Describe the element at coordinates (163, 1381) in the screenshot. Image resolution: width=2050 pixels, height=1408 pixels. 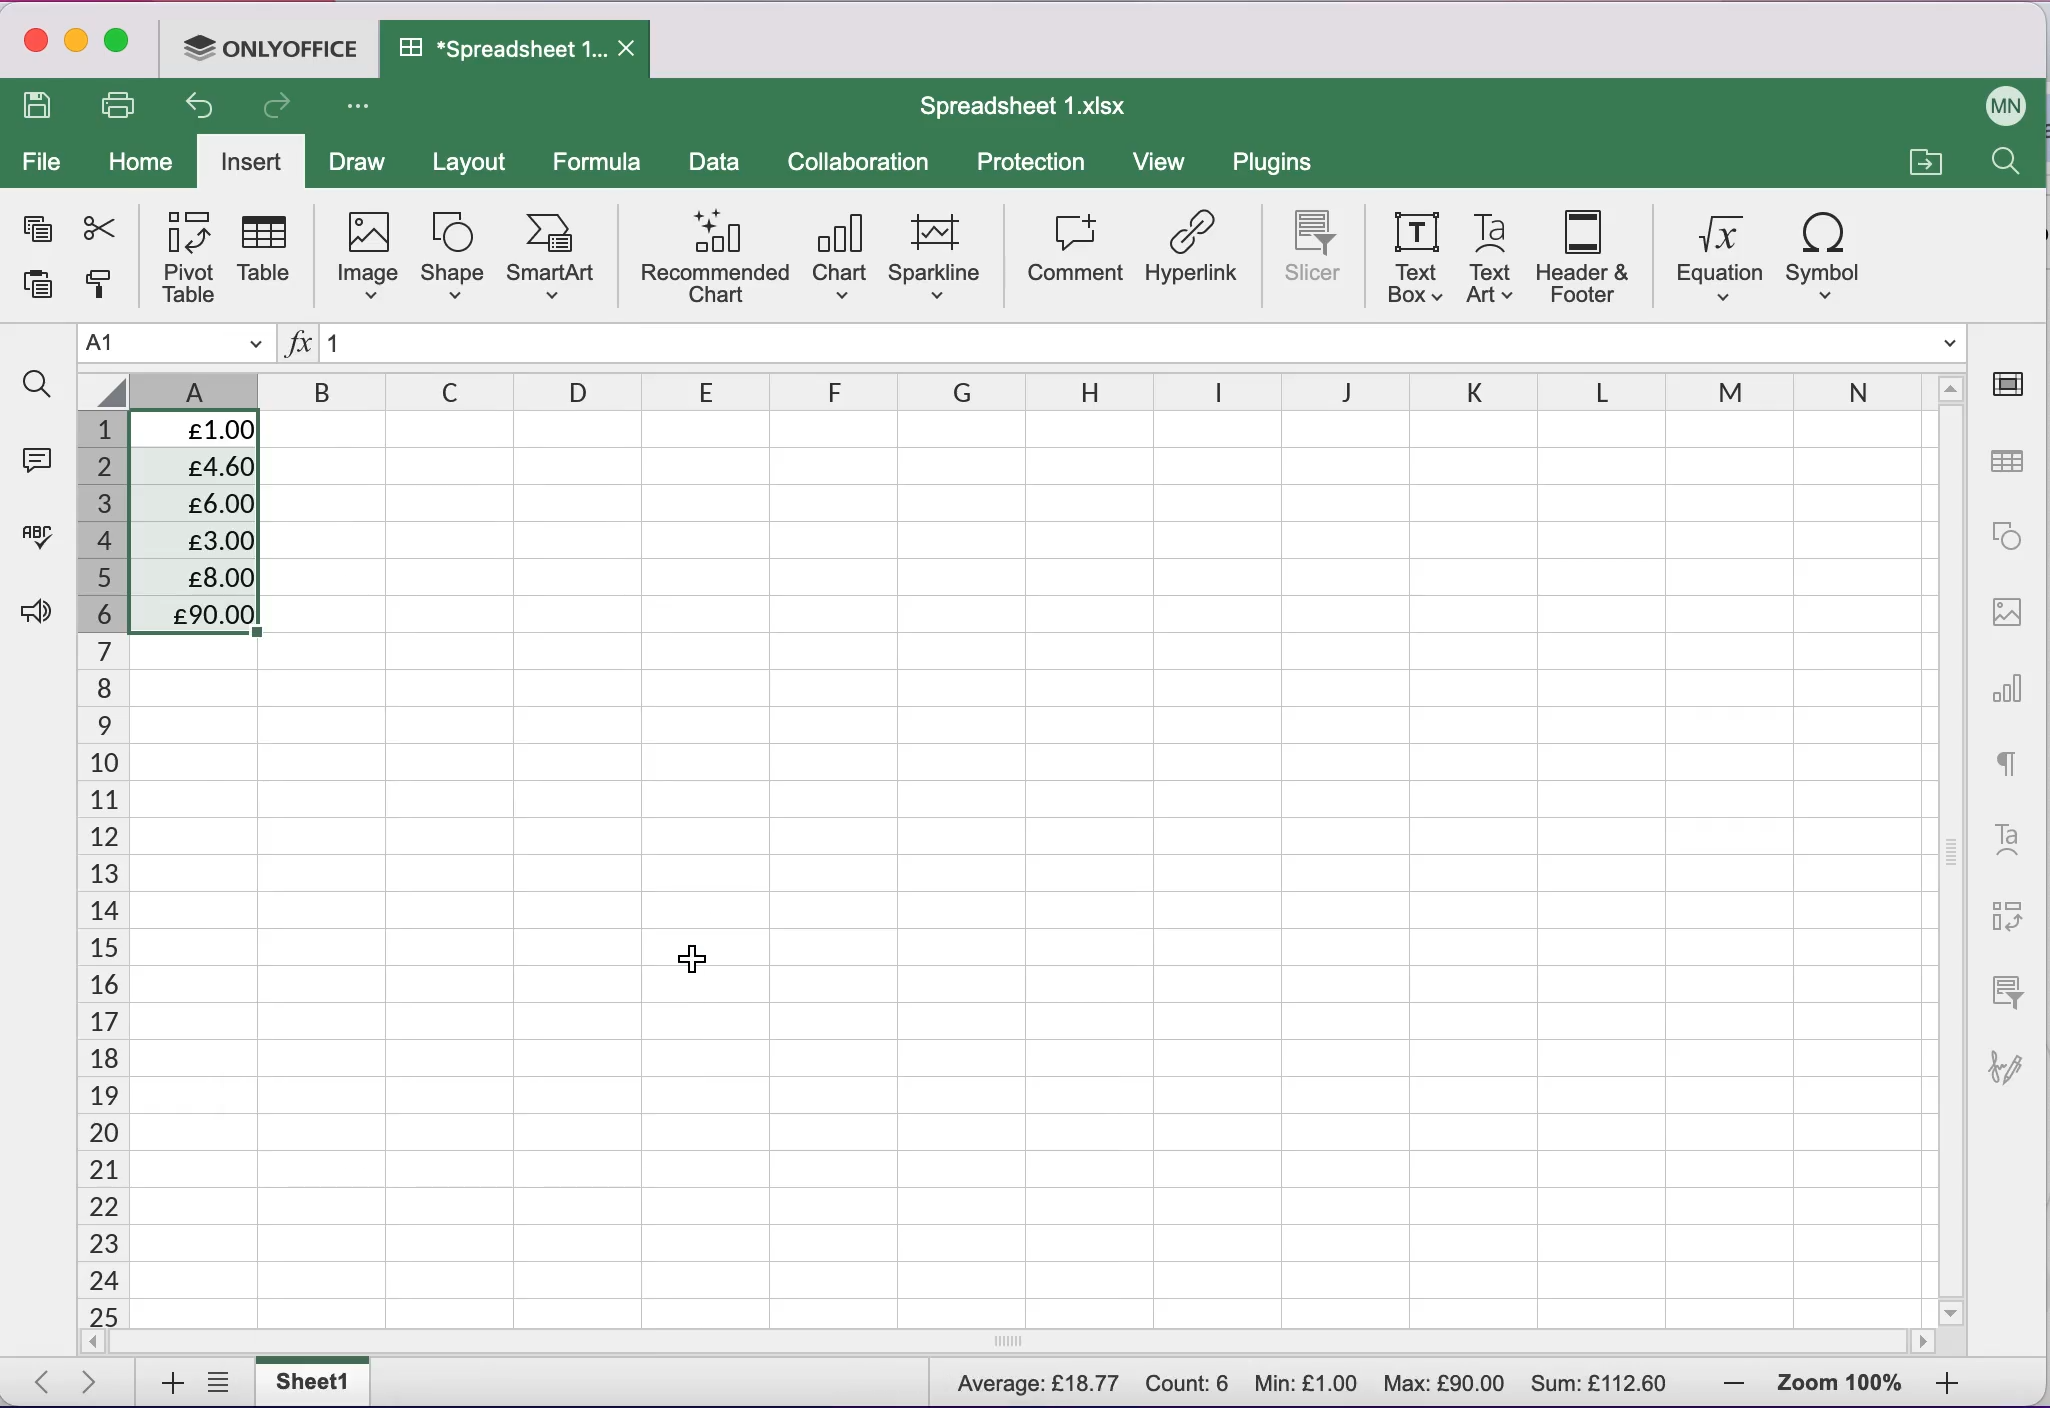
I see `add sheets` at that location.